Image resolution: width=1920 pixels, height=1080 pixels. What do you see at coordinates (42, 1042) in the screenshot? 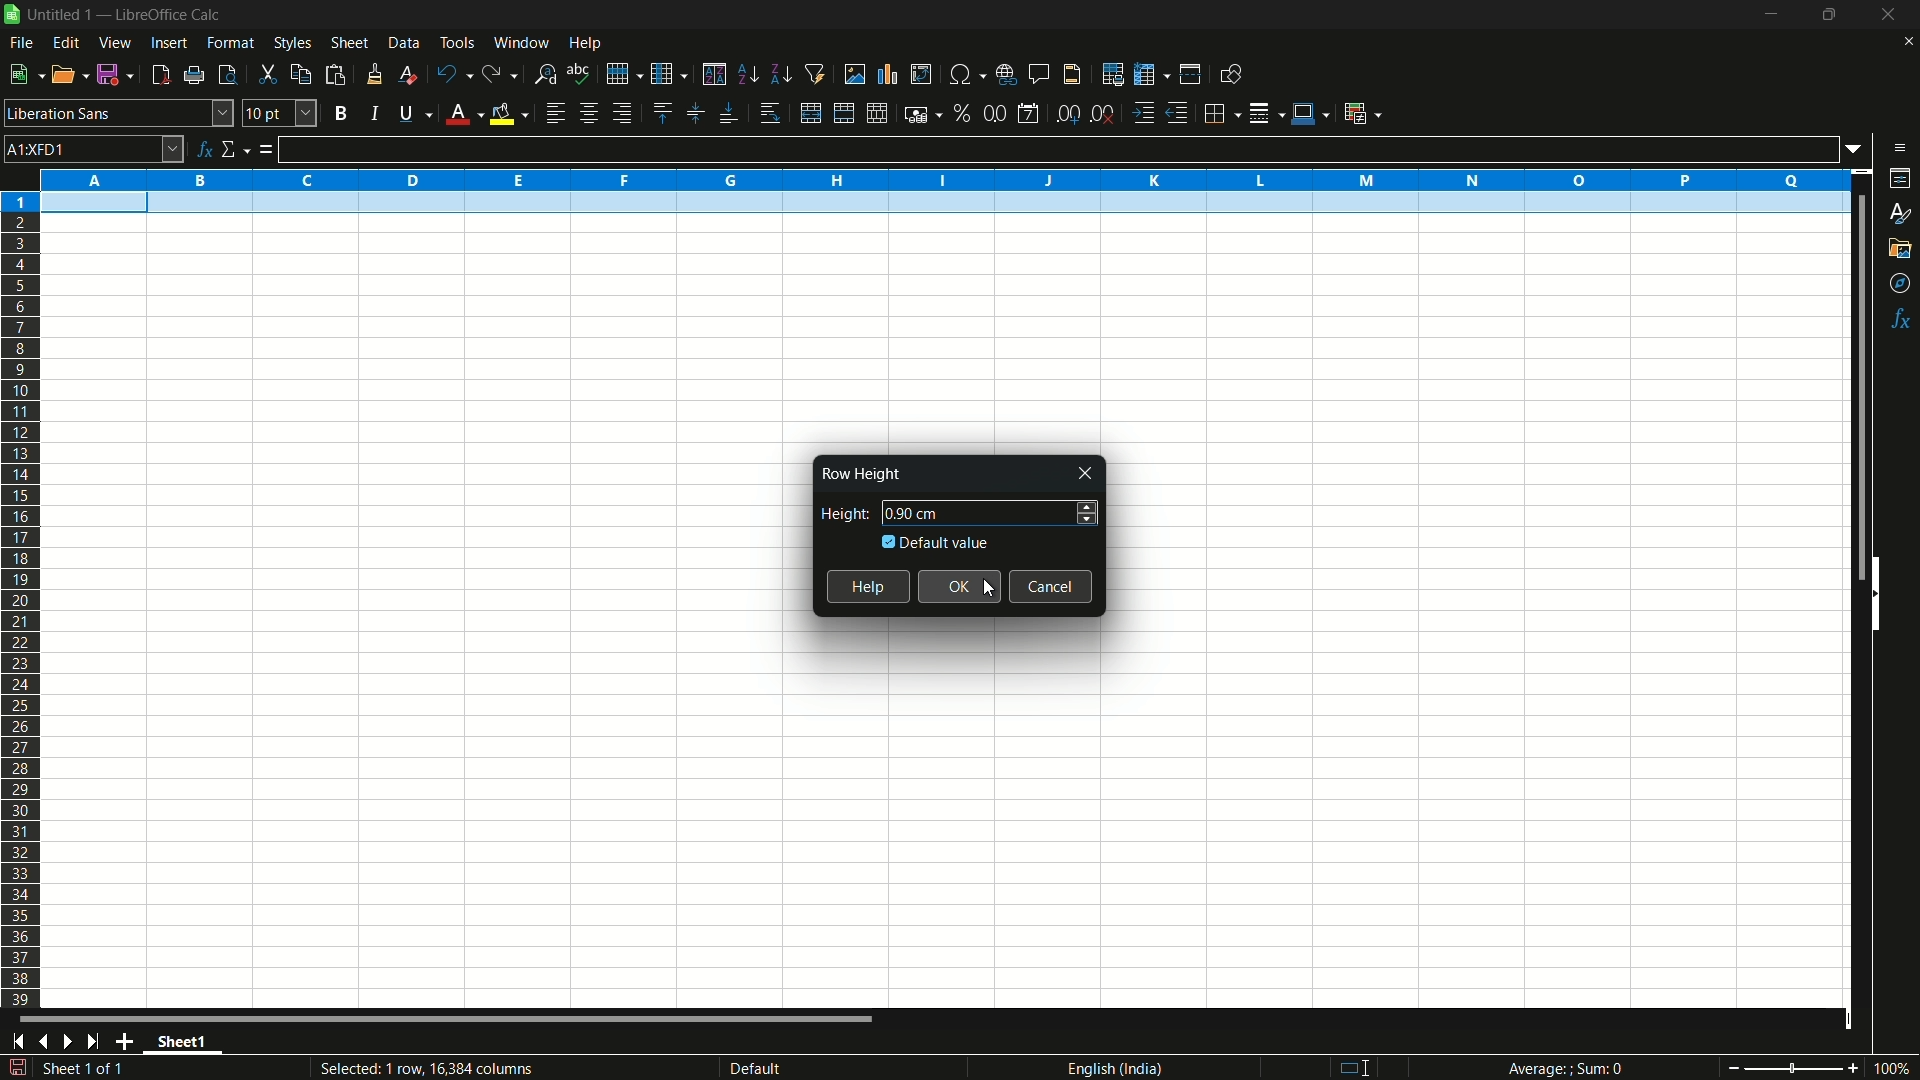
I see `previous sheet` at bounding box center [42, 1042].